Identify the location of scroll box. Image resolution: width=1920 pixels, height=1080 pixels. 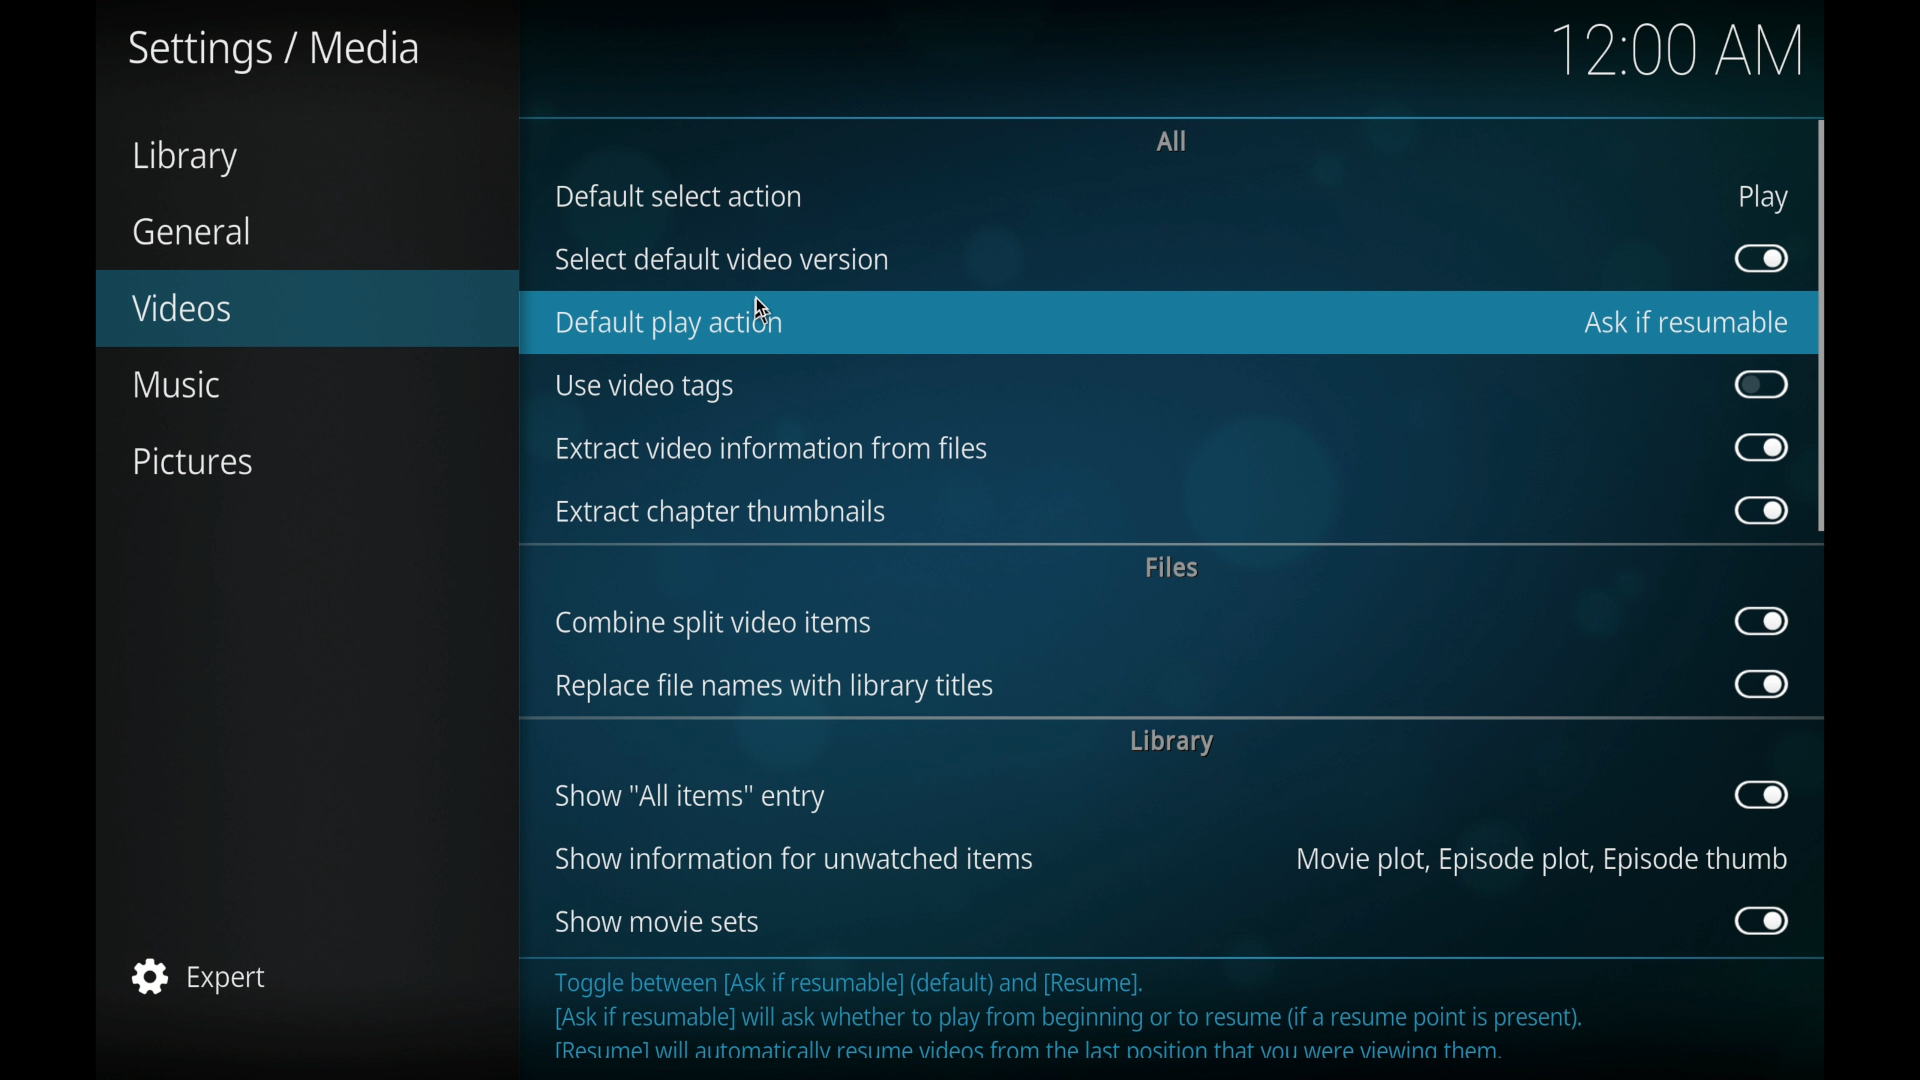
(1823, 327).